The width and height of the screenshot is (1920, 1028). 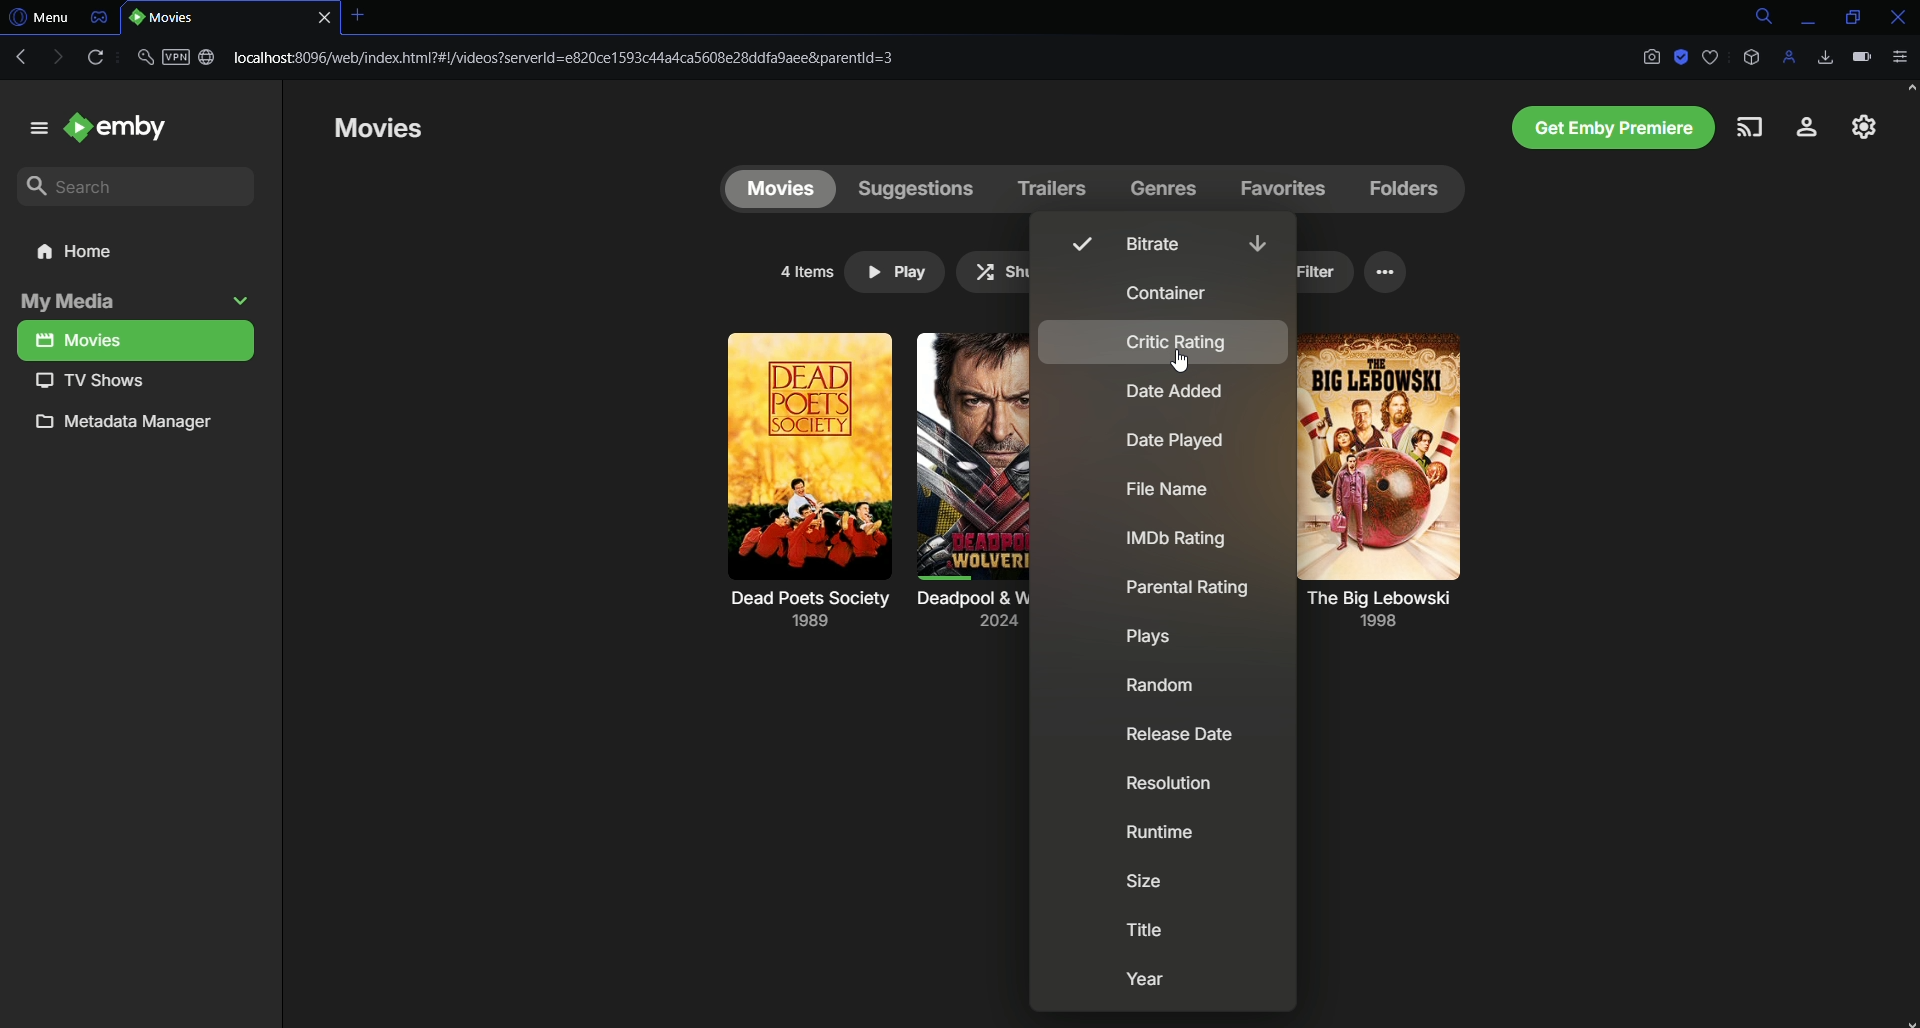 What do you see at coordinates (142, 184) in the screenshot?
I see `Search` at bounding box center [142, 184].